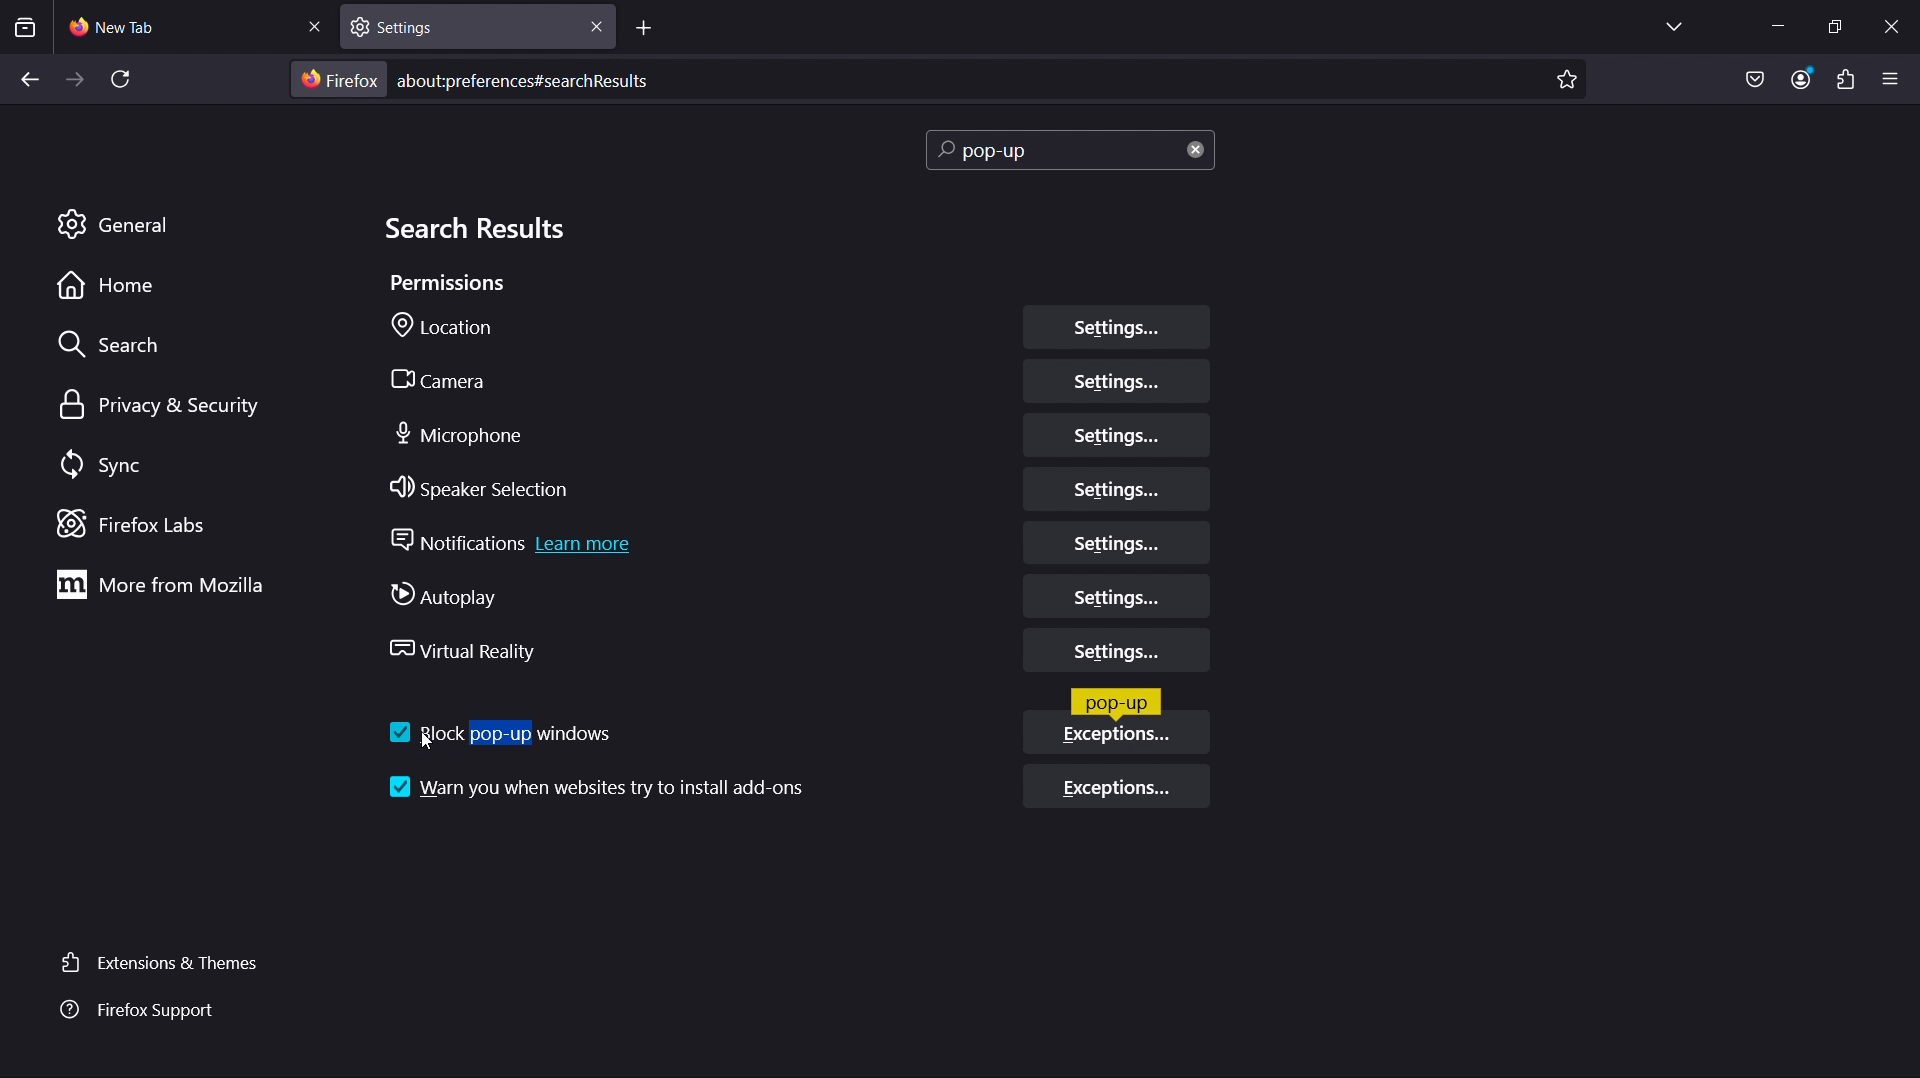 This screenshot has width=1920, height=1078. I want to click on aboutpreferences, so click(937, 80).